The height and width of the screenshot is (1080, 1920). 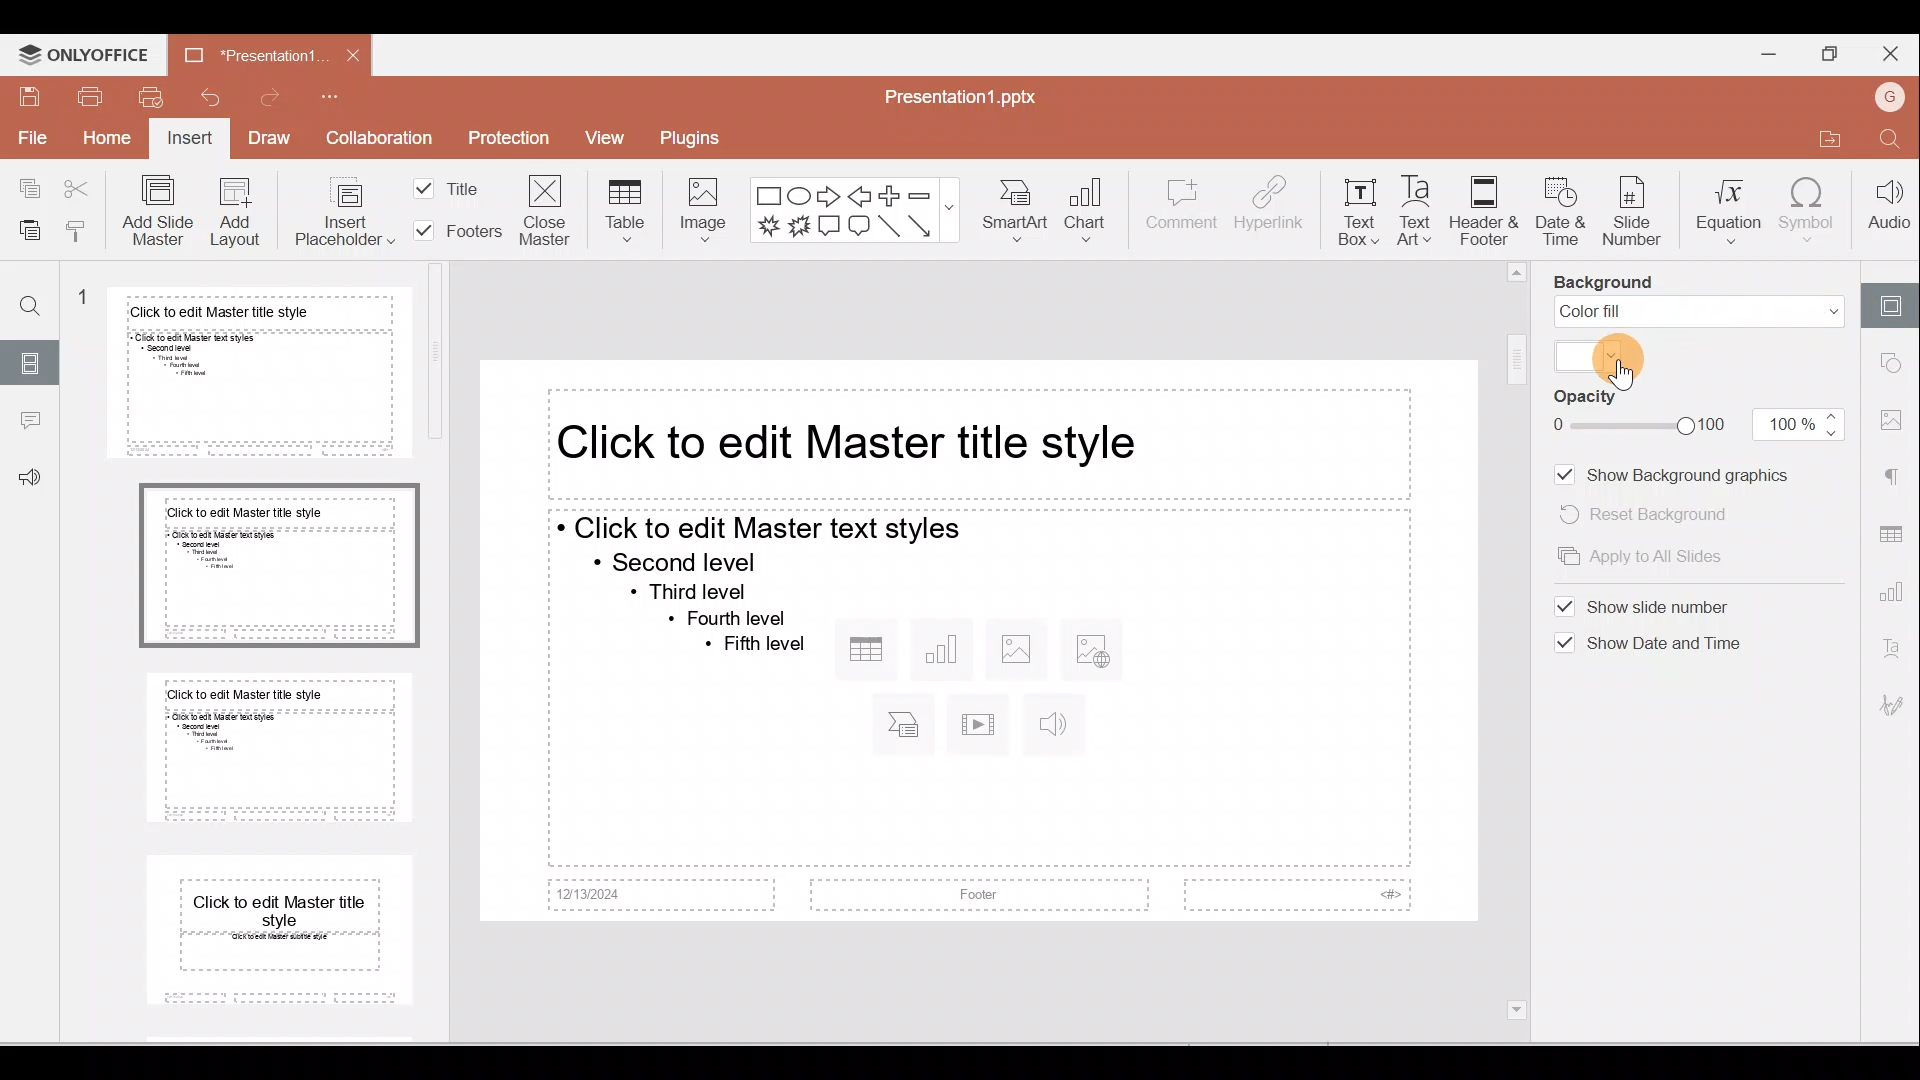 I want to click on Collaboration, so click(x=385, y=140).